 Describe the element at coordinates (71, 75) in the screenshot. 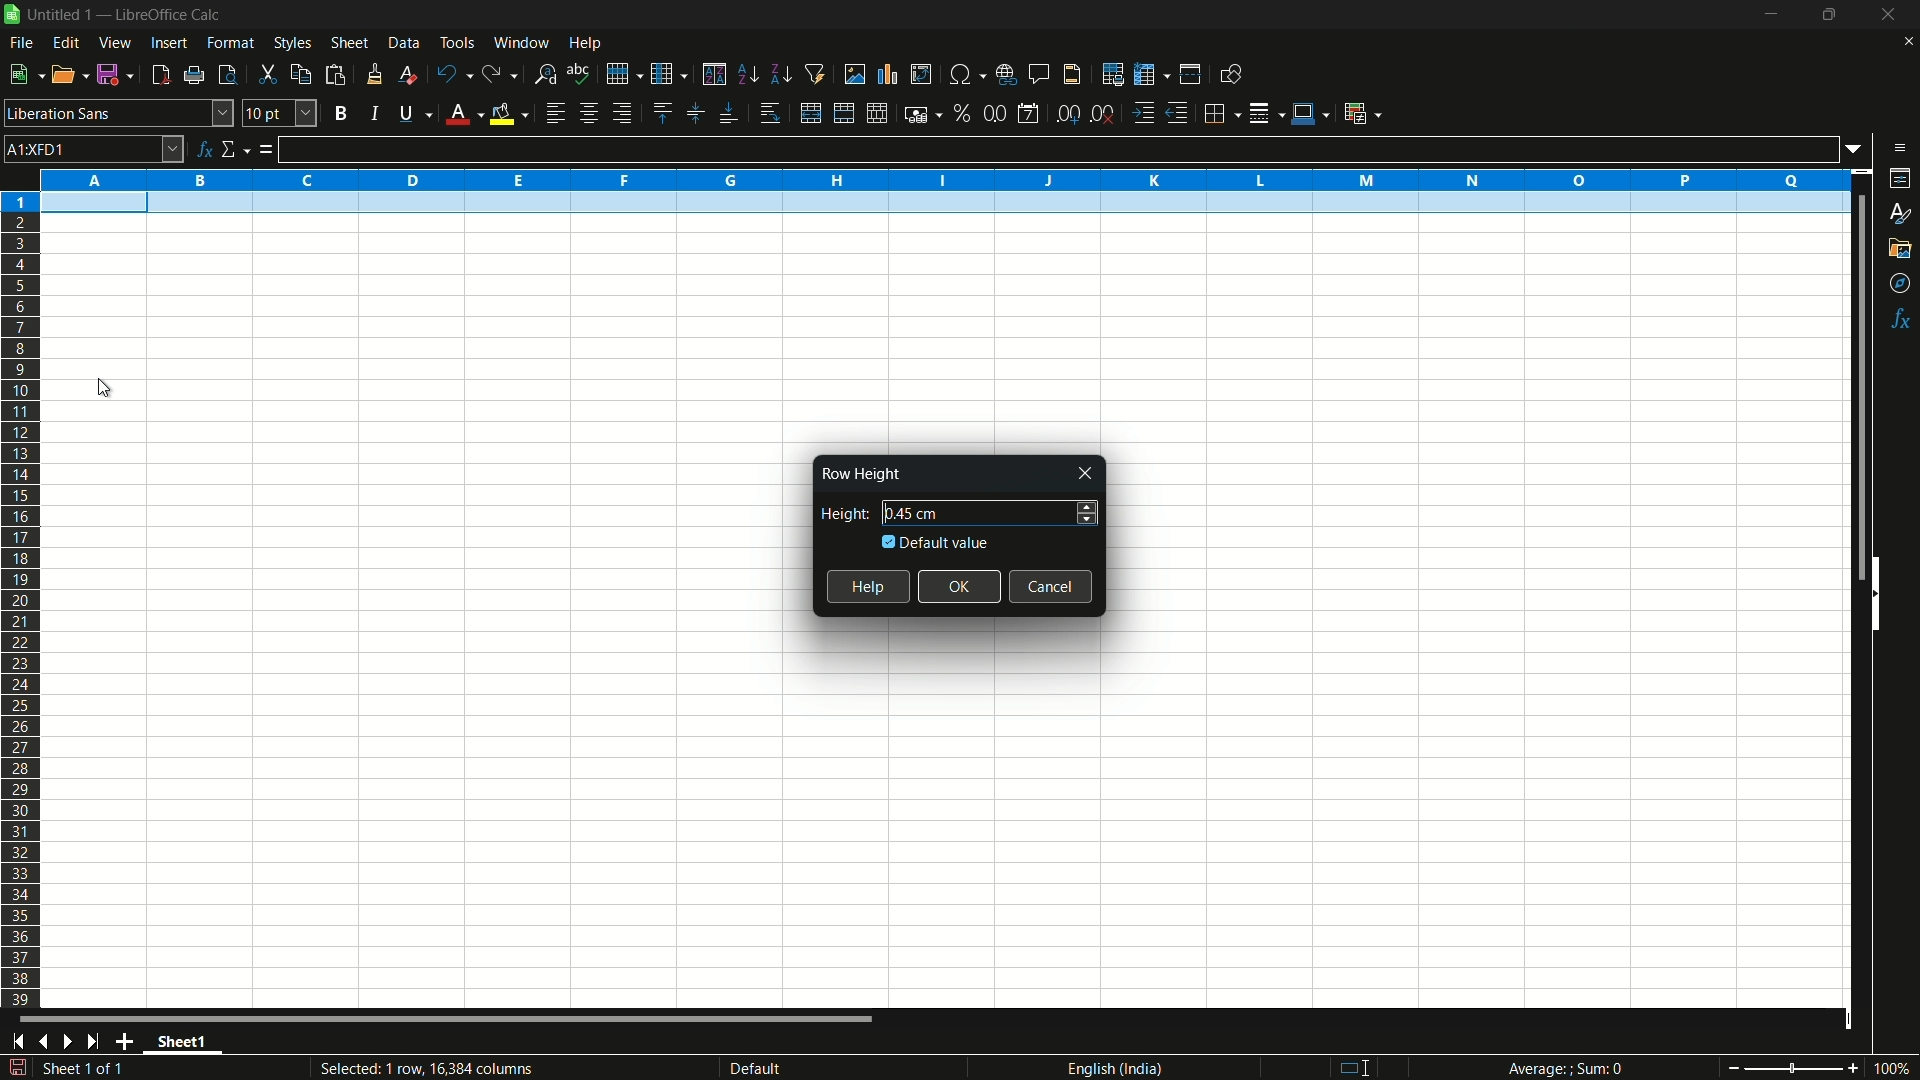

I see `open file` at that location.